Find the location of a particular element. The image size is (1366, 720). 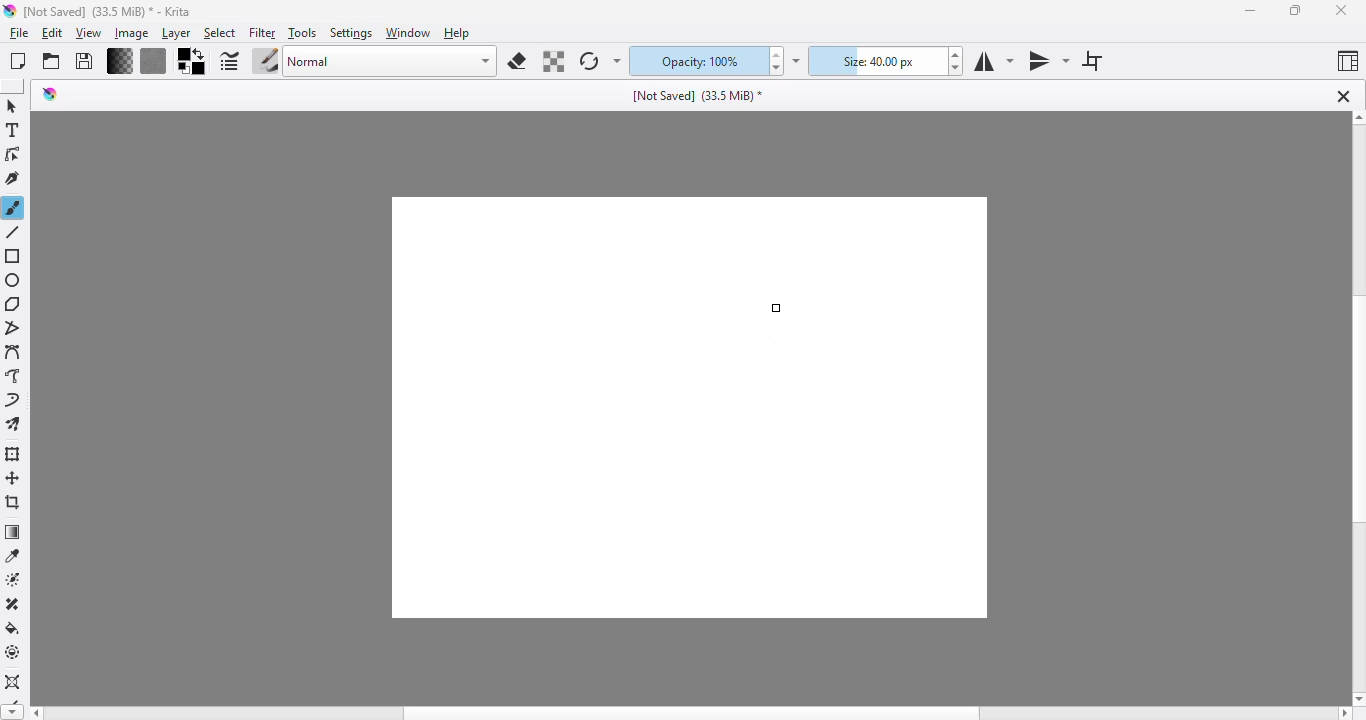

edit brush settings is located at coordinates (230, 60).